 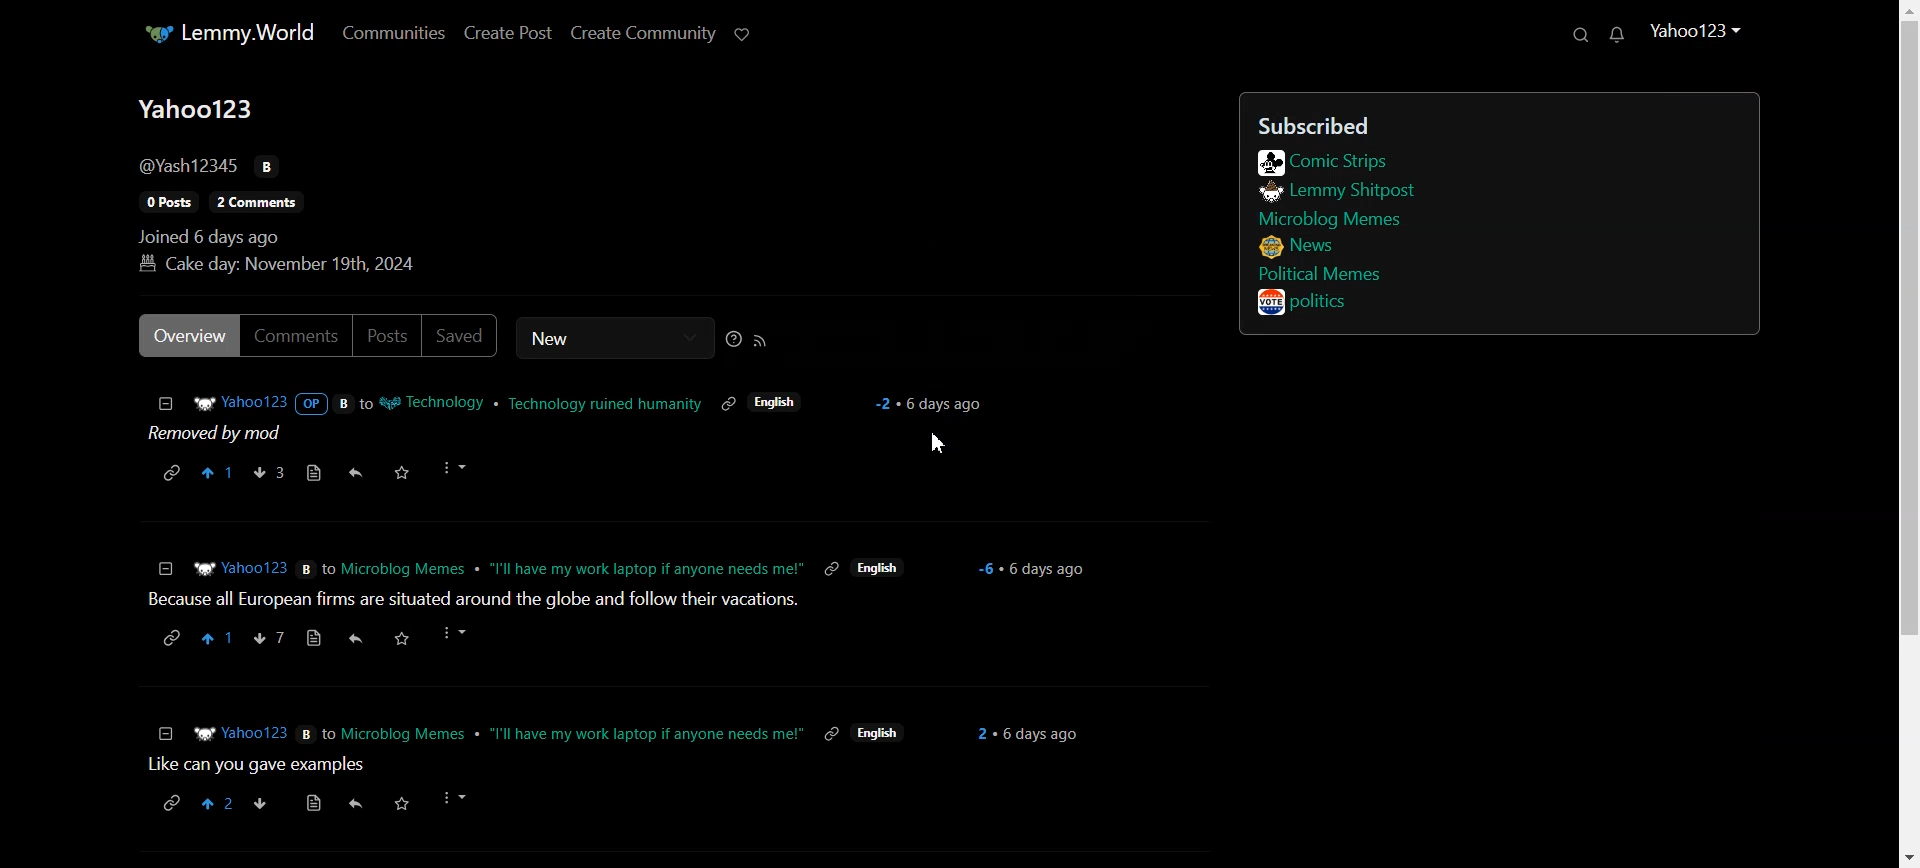 What do you see at coordinates (1038, 570) in the screenshot?
I see `-6 6 days ago` at bounding box center [1038, 570].